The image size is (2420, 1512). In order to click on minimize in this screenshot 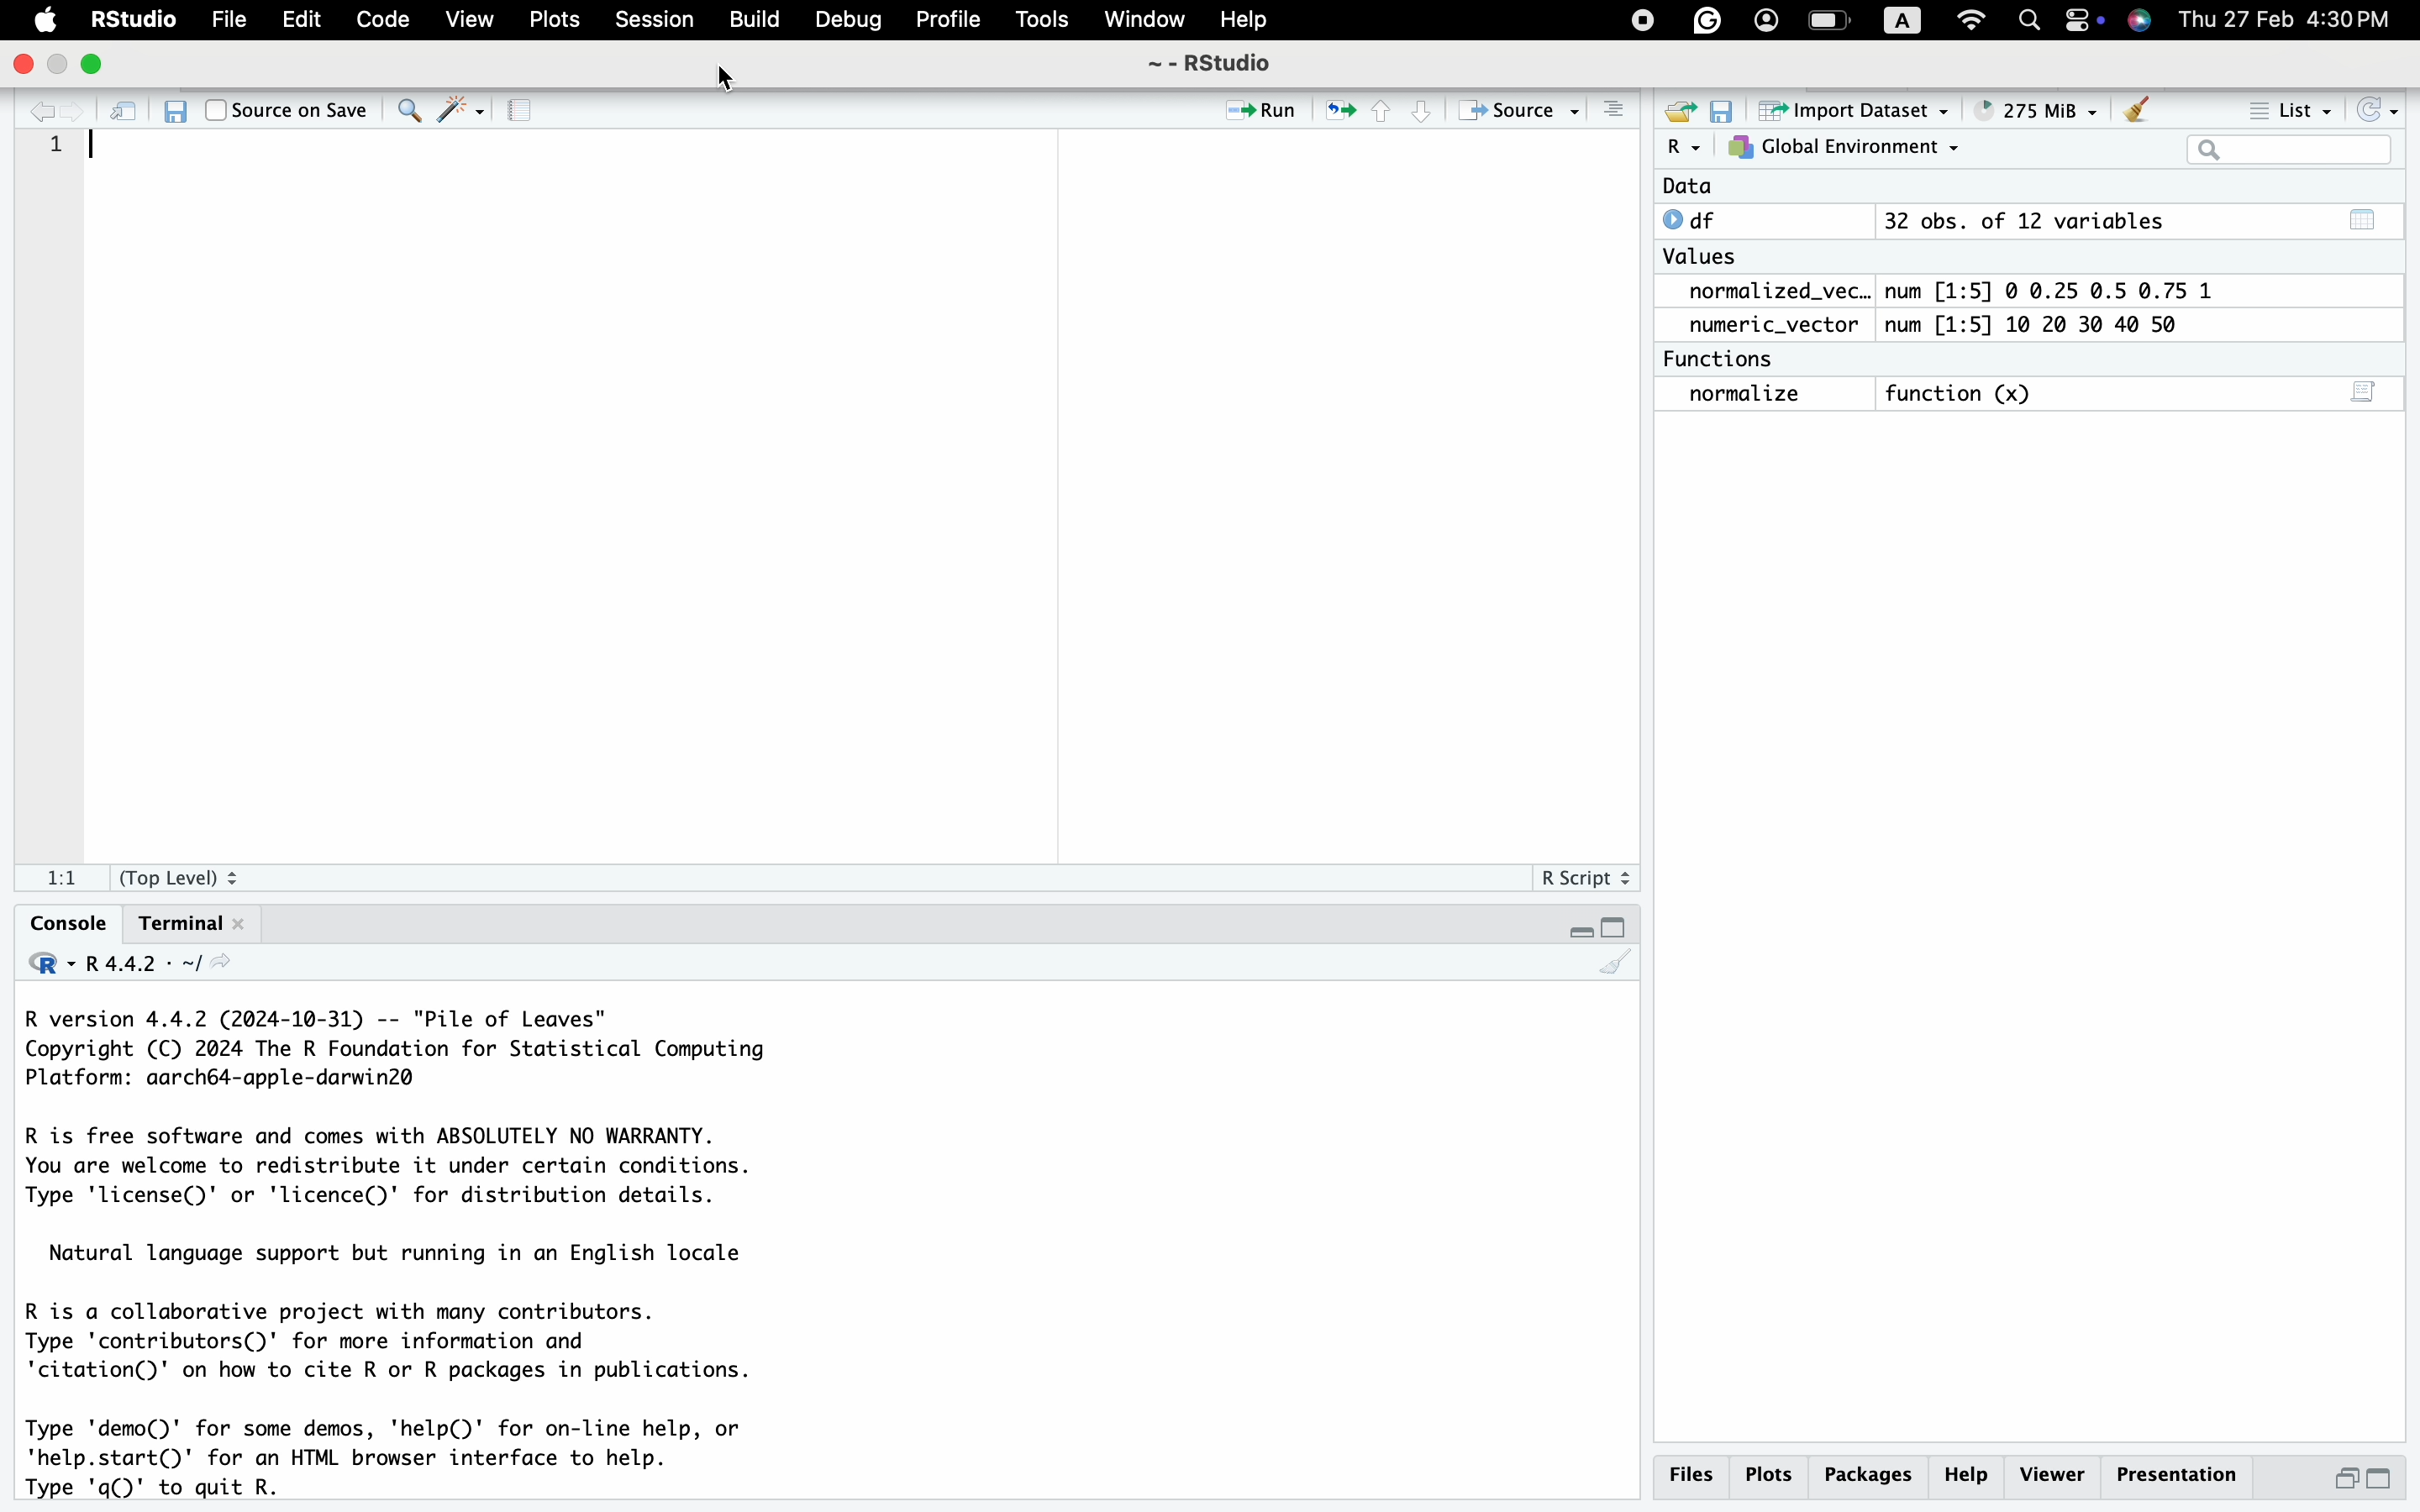, I will do `click(2346, 1479)`.